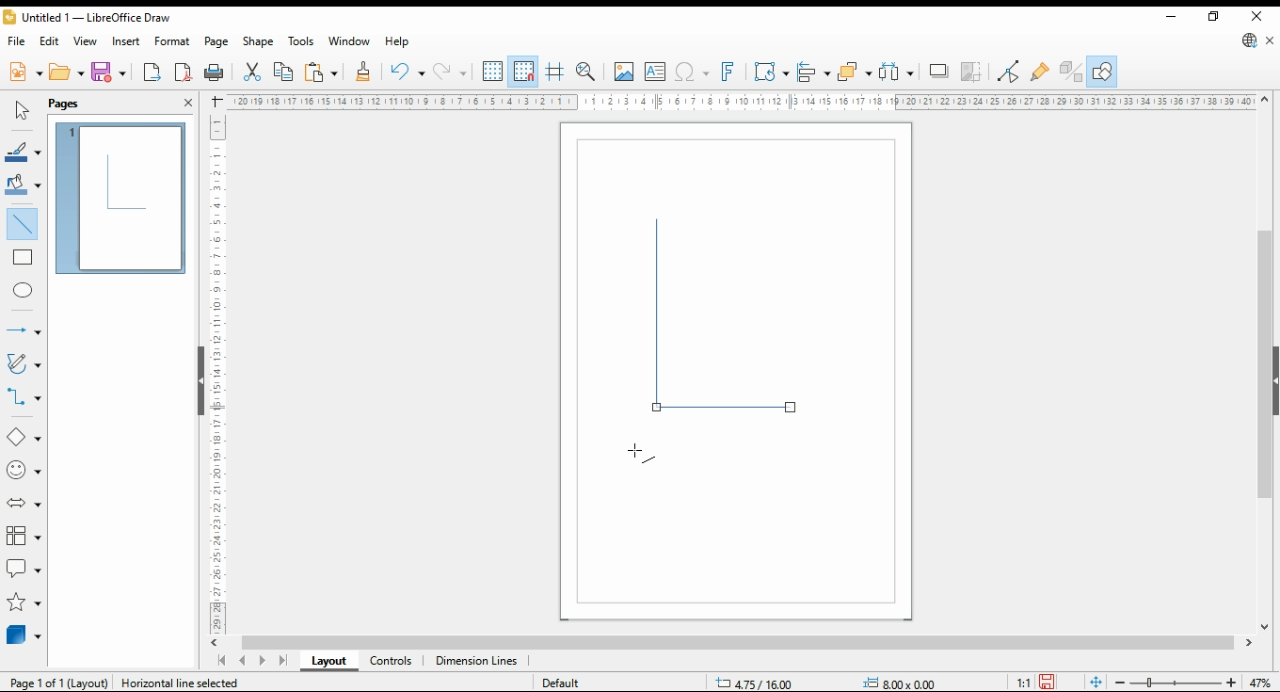  What do you see at coordinates (22, 222) in the screenshot?
I see `insert line` at bounding box center [22, 222].